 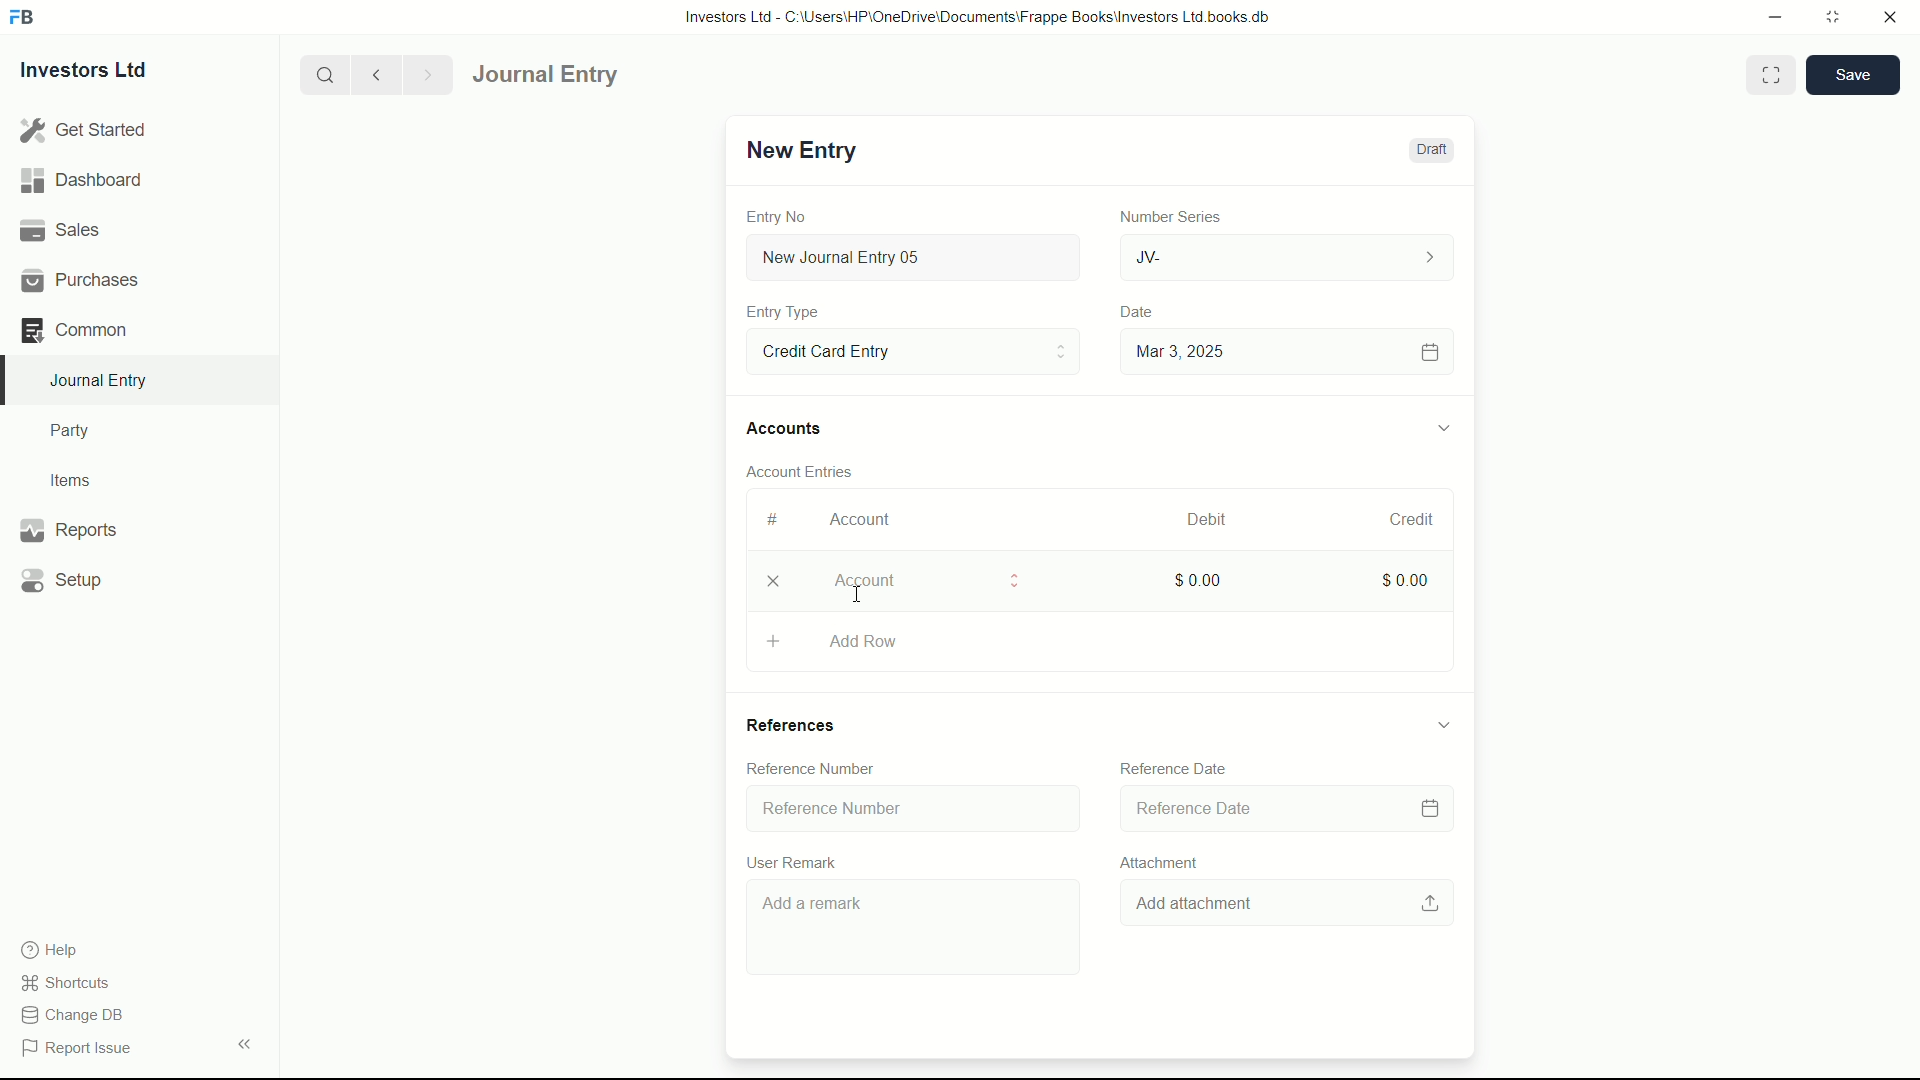 What do you see at coordinates (1397, 577) in the screenshot?
I see `$0.00` at bounding box center [1397, 577].